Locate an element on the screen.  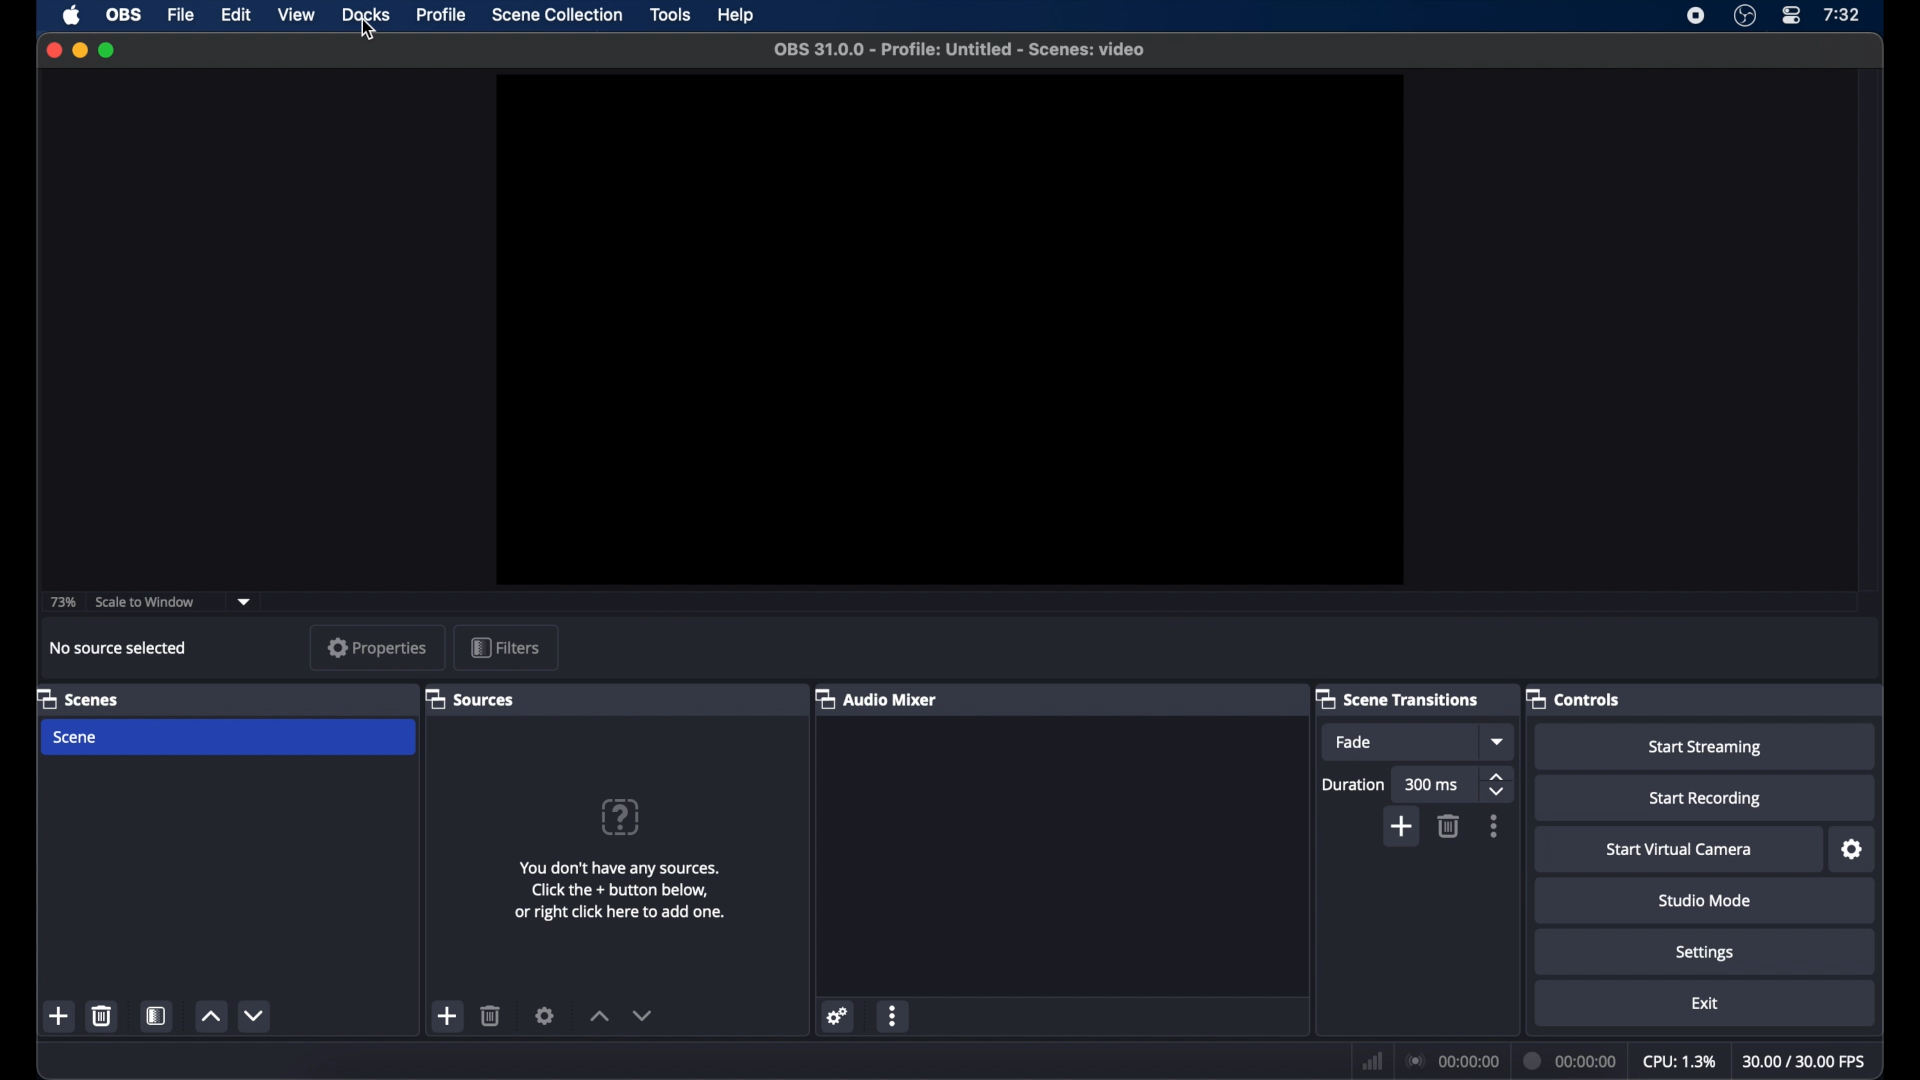
settings is located at coordinates (1852, 850).